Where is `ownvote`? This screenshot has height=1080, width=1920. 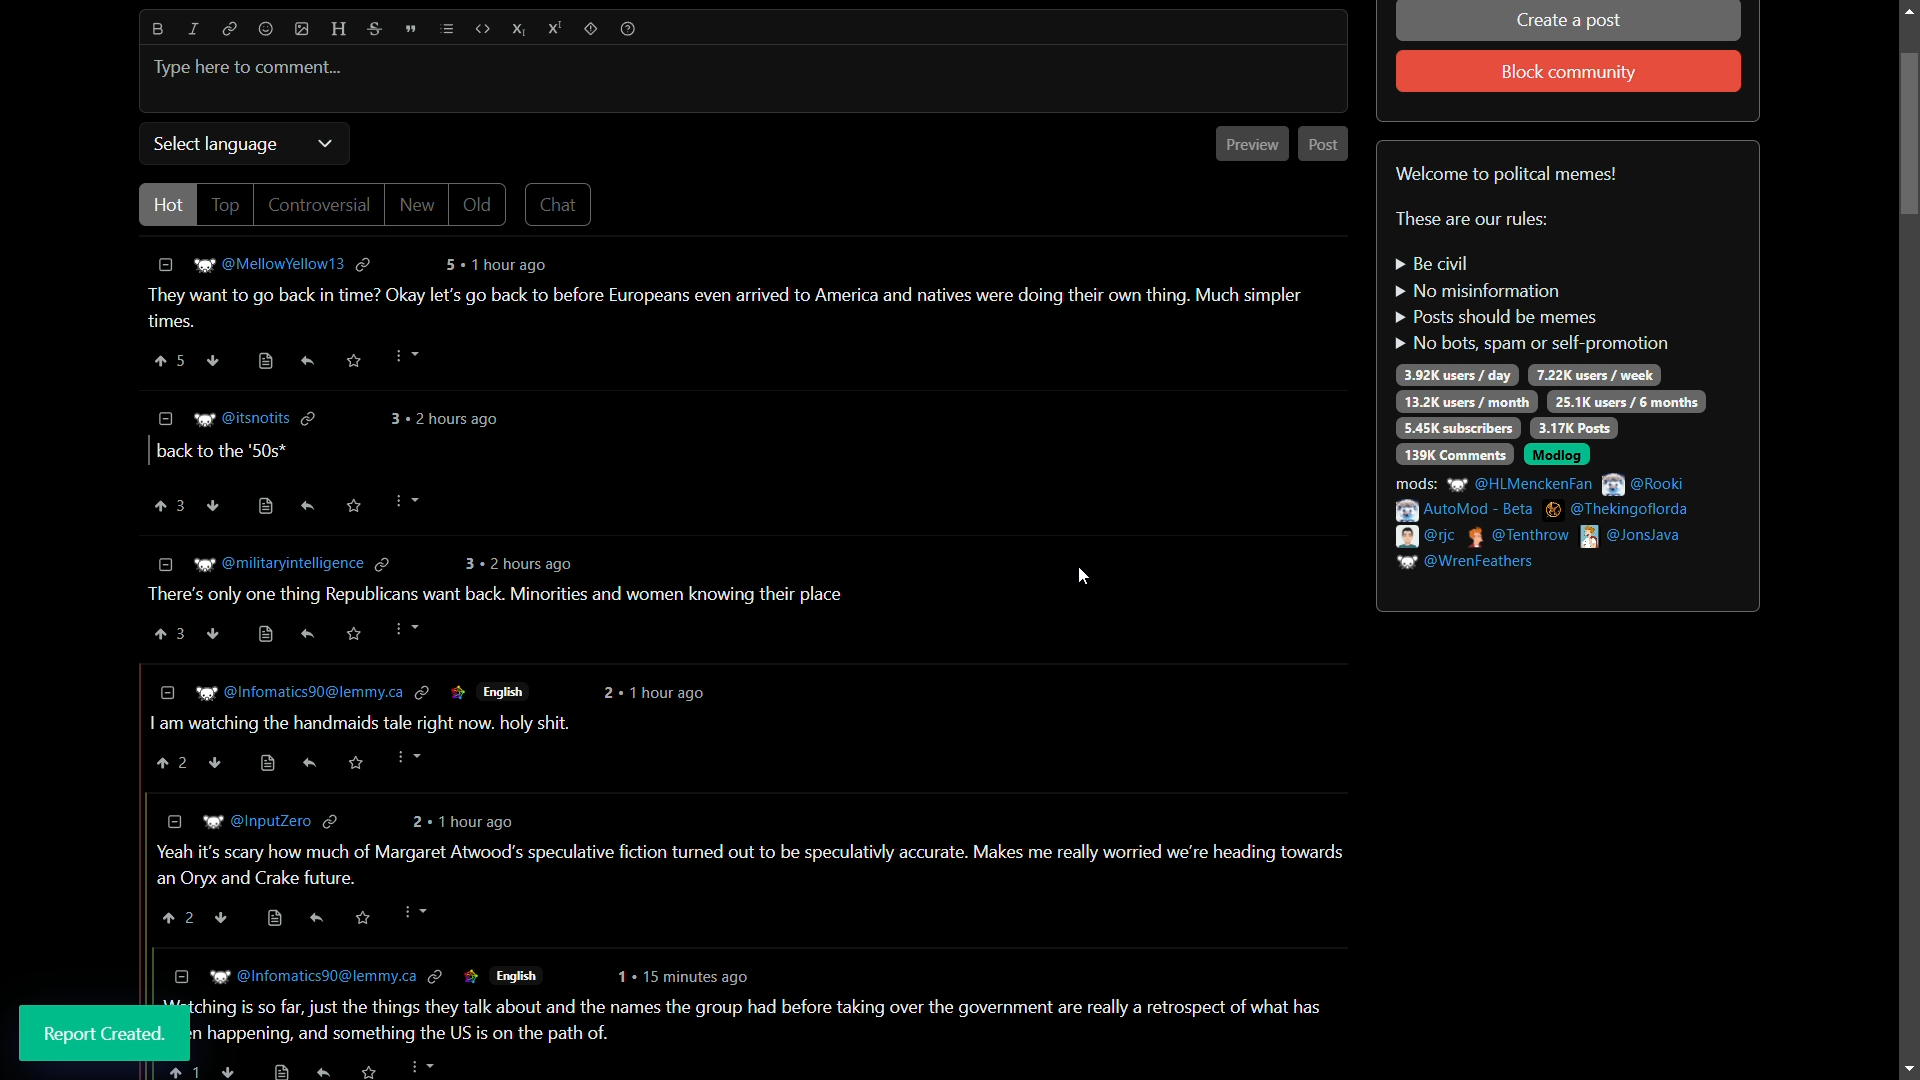 ownvote is located at coordinates (214, 505).